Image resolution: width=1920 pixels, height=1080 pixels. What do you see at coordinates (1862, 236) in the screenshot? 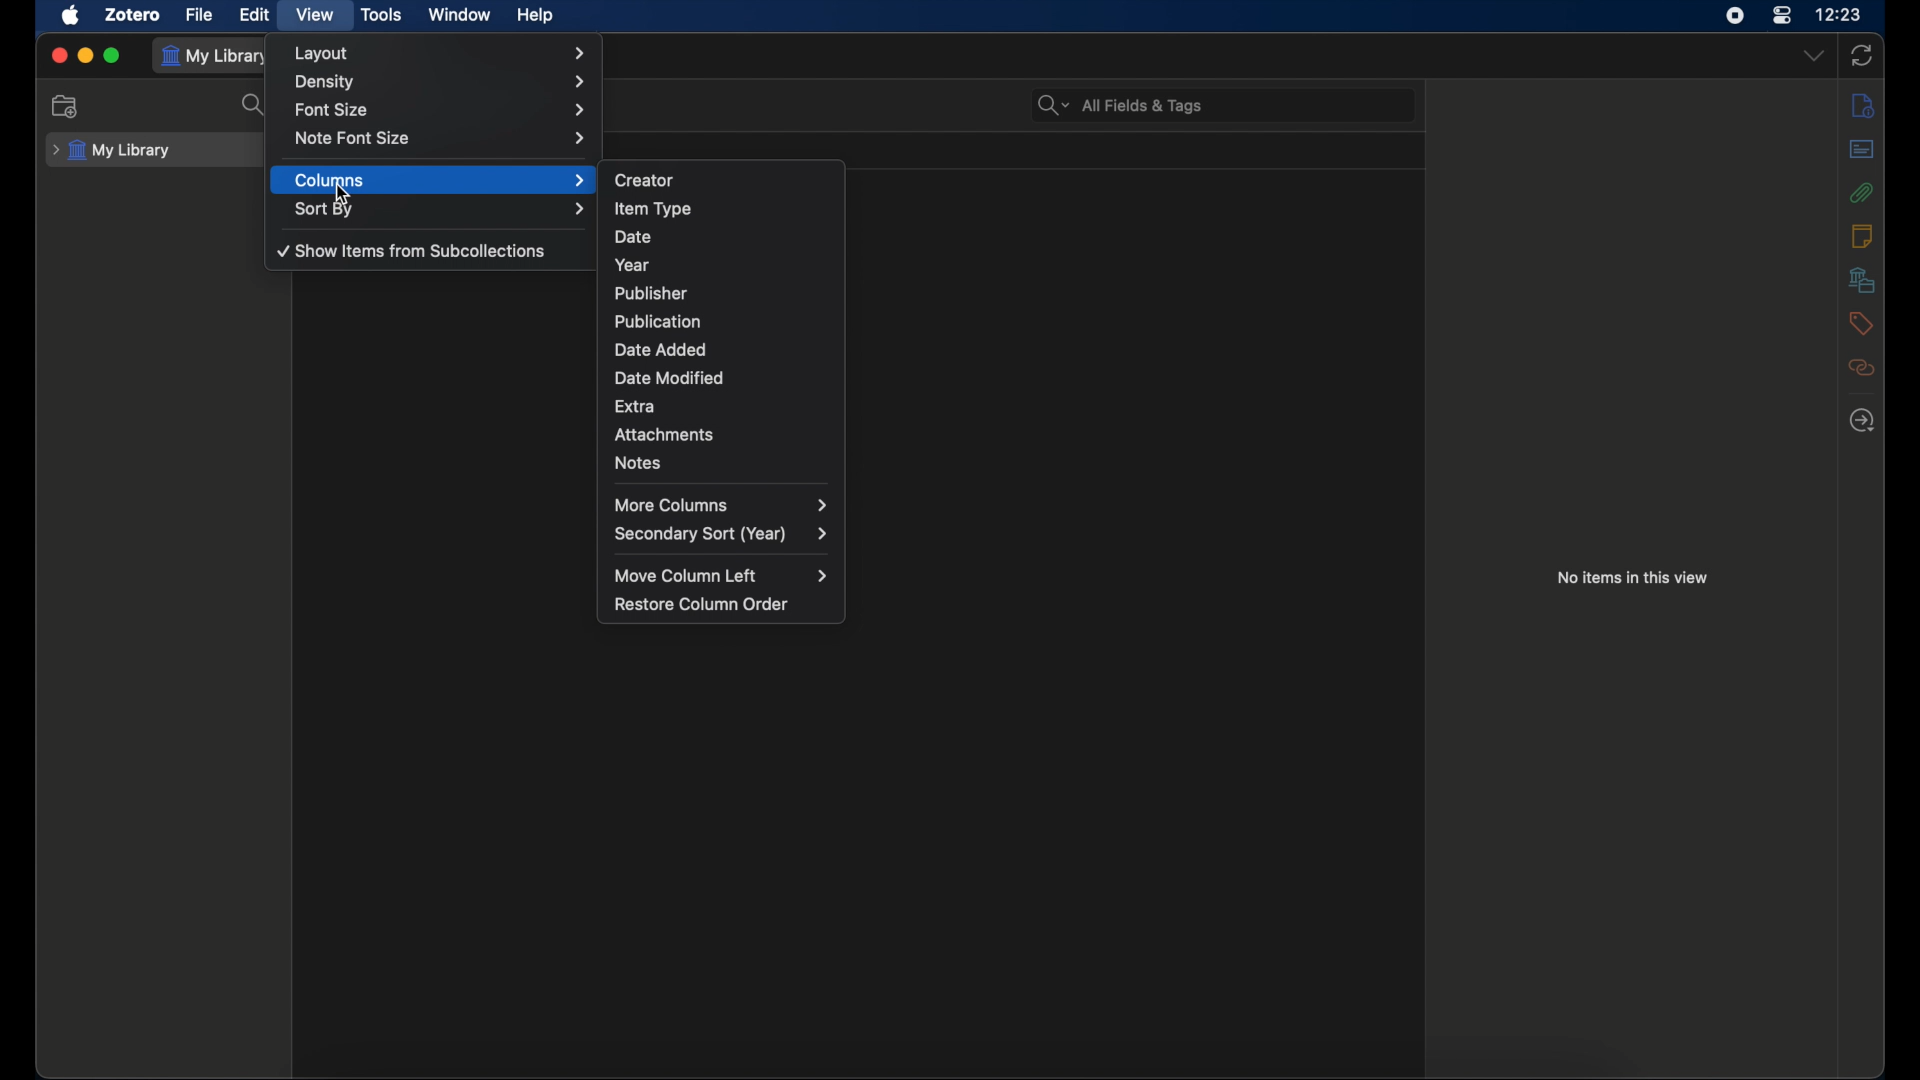
I see `notes` at bounding box center [1862, 236].